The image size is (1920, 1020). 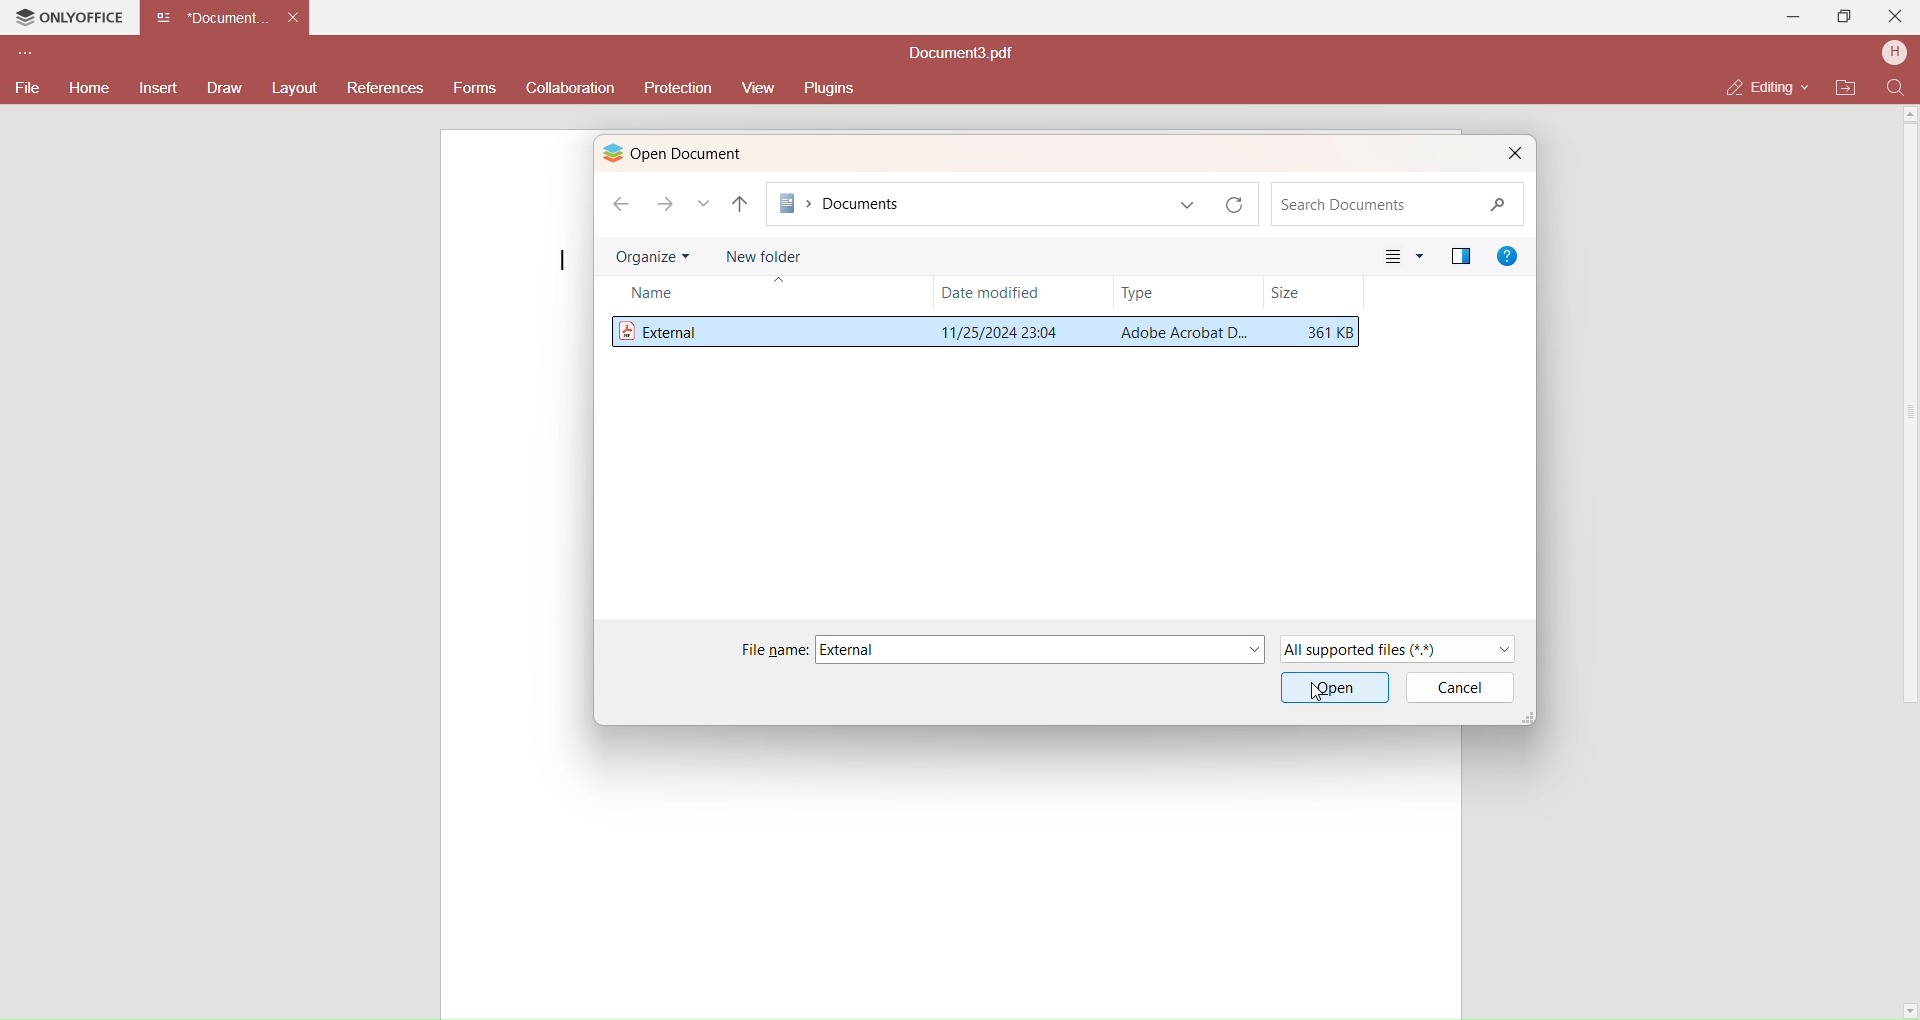 What do you see at coordinates (1894, 54) in the screenshot?
I see `User` at bounding box center [1894, 54].